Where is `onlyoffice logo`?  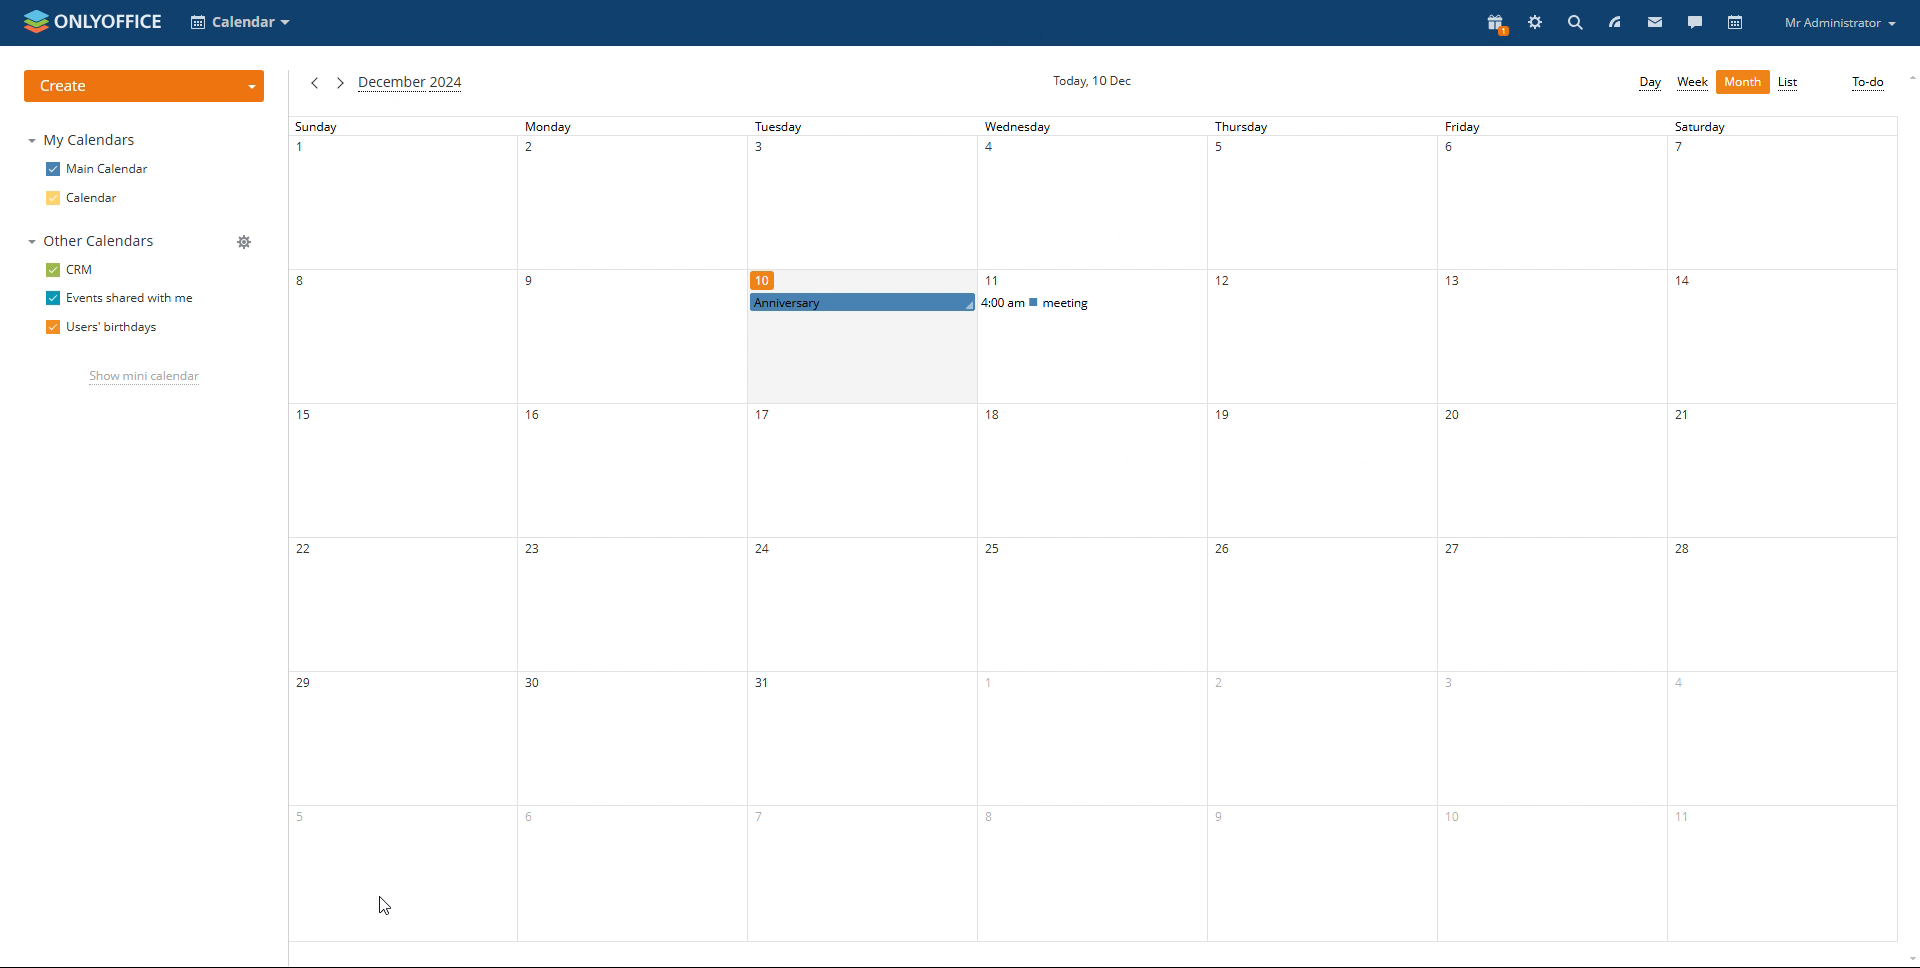 onlyoffice logo is located at coordinates (34, 24).